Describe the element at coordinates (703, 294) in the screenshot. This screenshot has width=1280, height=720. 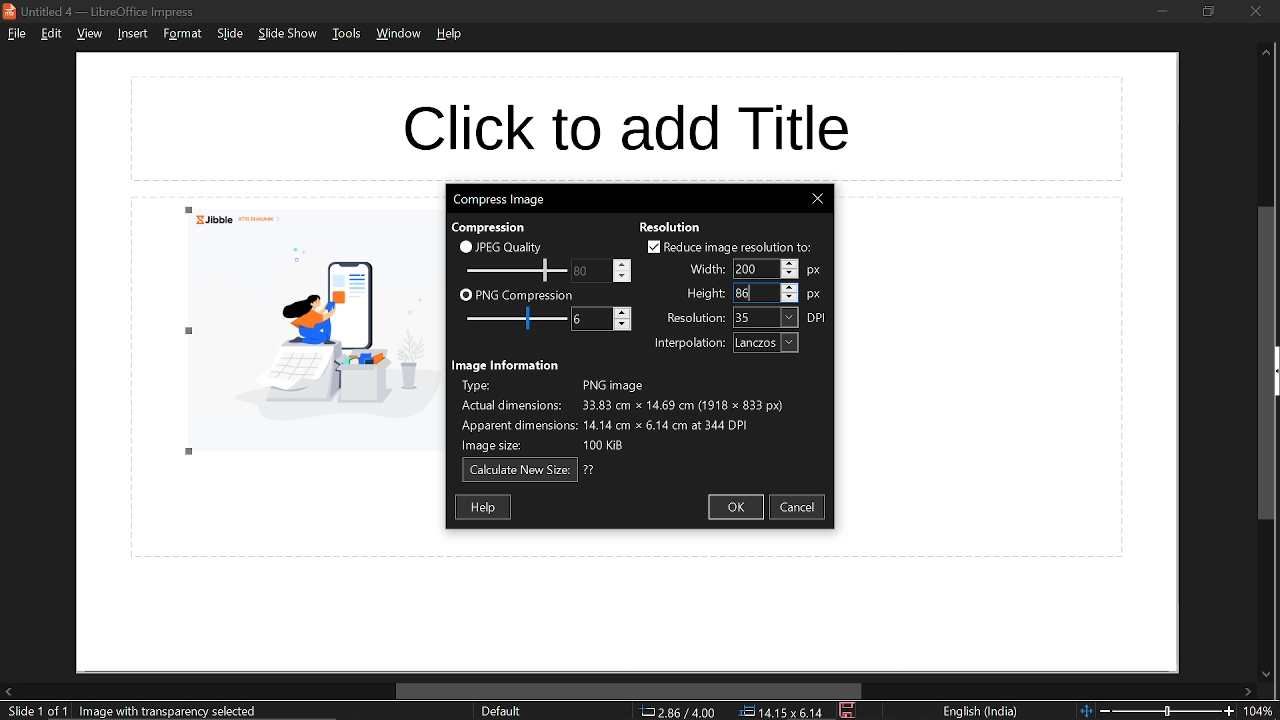
I see `height` at that location.